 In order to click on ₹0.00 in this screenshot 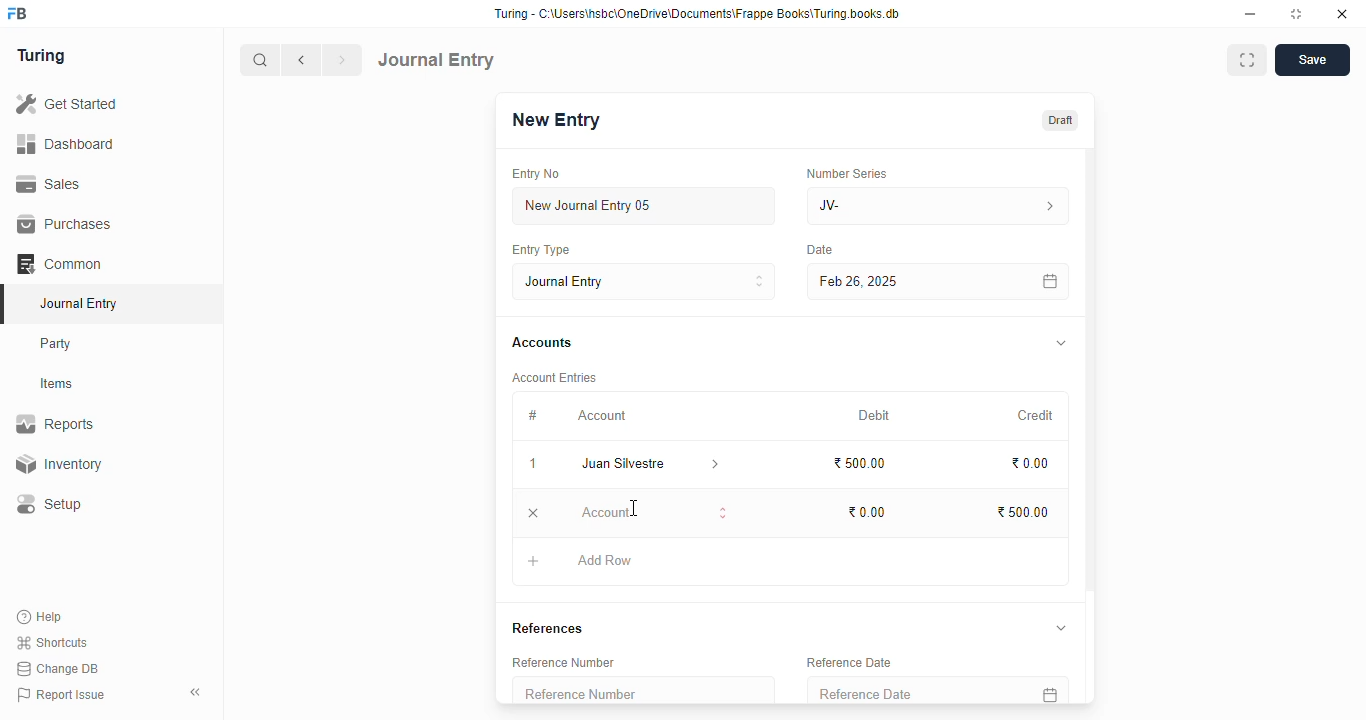, I will do `click(1031, 463)`.